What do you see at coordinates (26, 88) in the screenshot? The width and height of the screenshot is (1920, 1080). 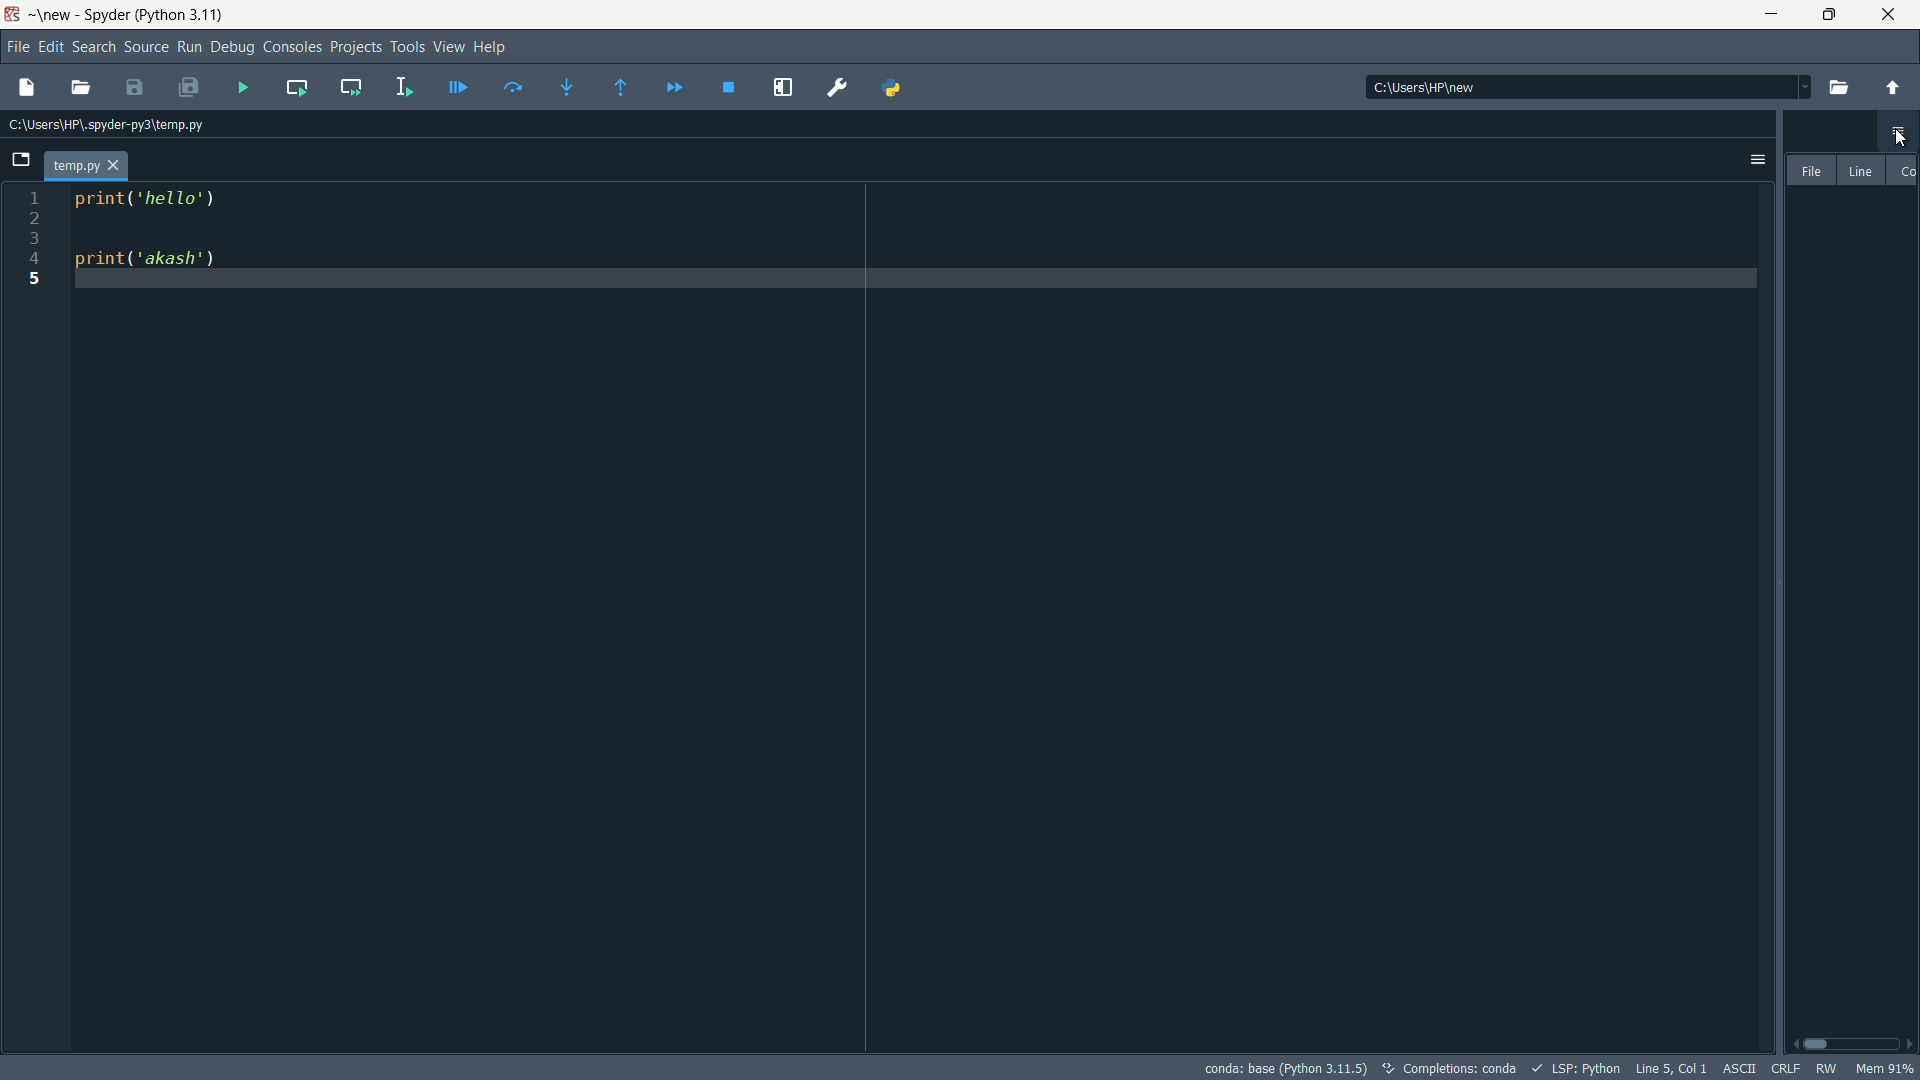 I see `new file` at bounding box center [26, 88].